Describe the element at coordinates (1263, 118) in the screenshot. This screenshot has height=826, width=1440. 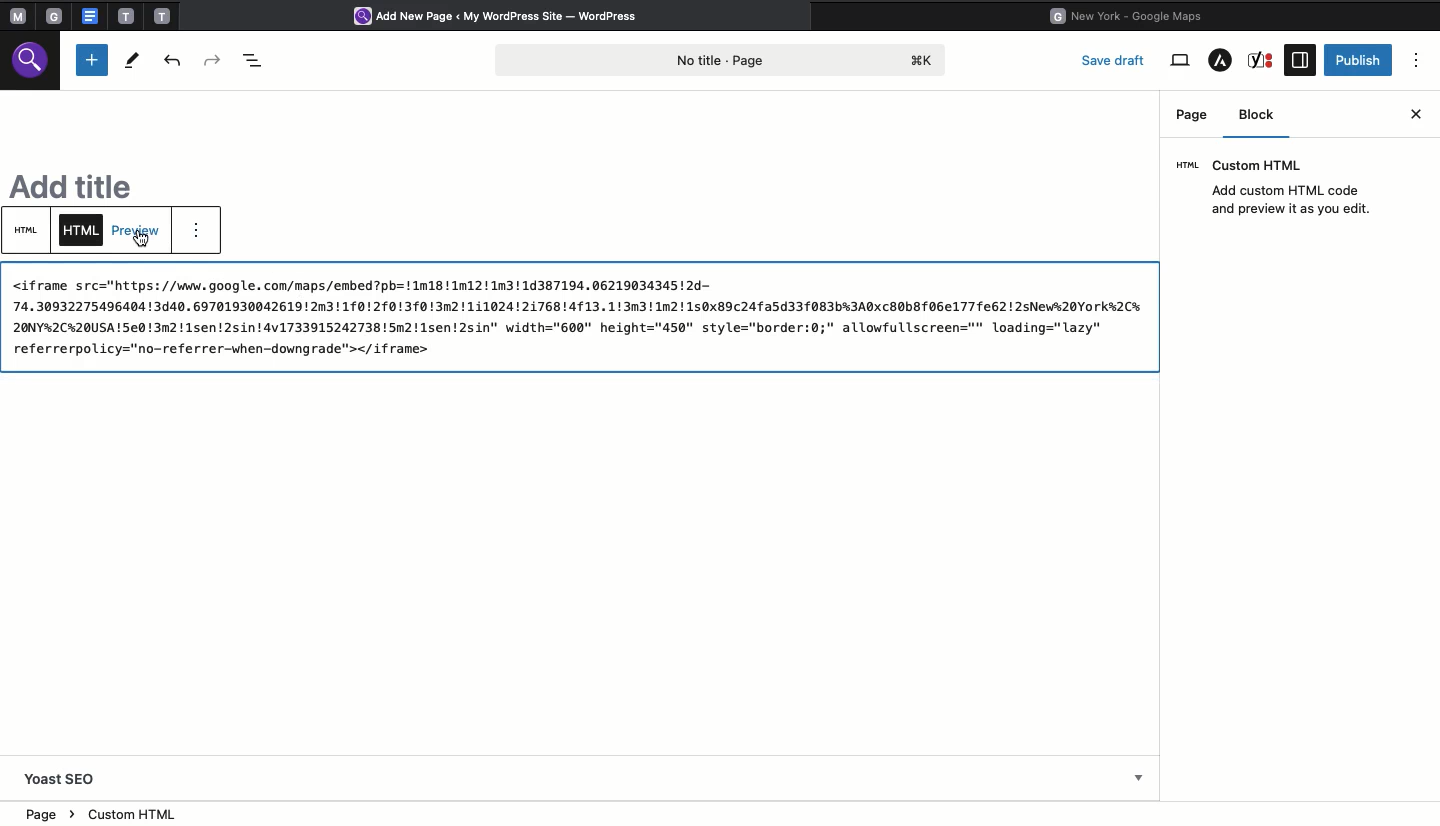
I see `Block` at that location.